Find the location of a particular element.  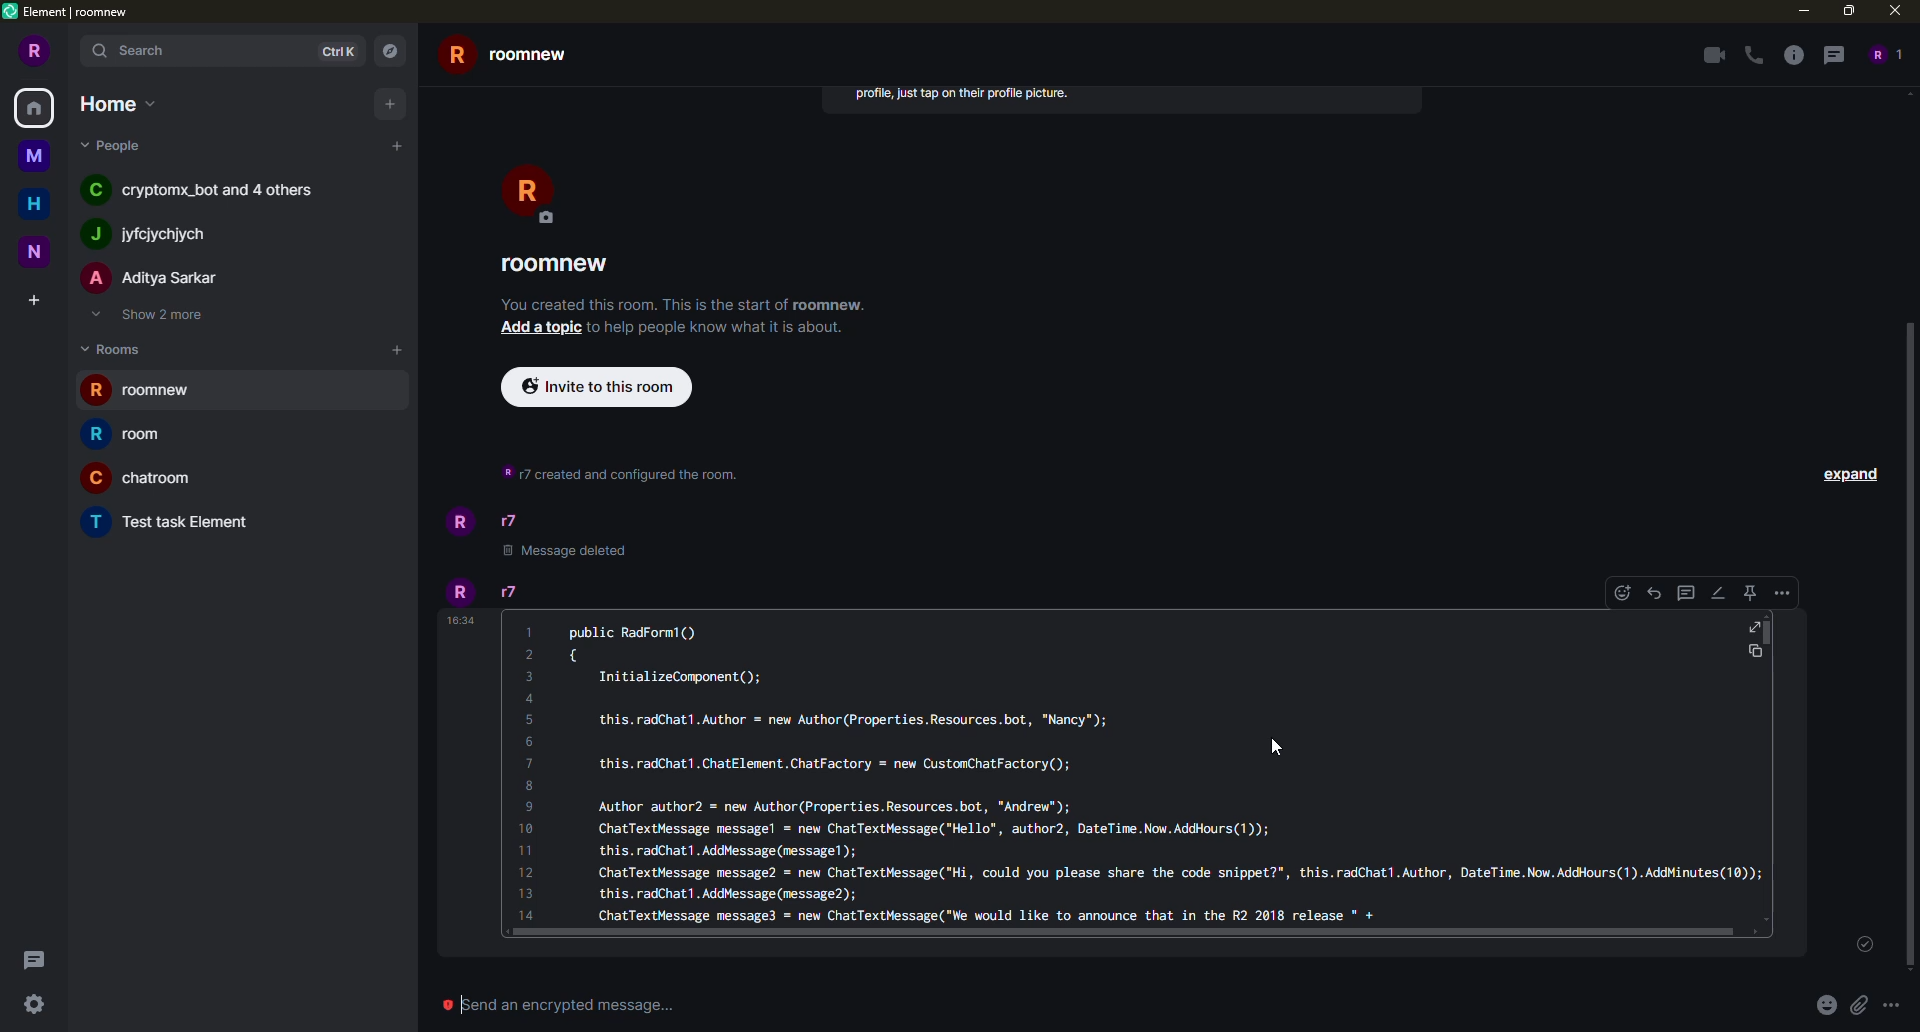

send message is located at coordinates (555, 1005).